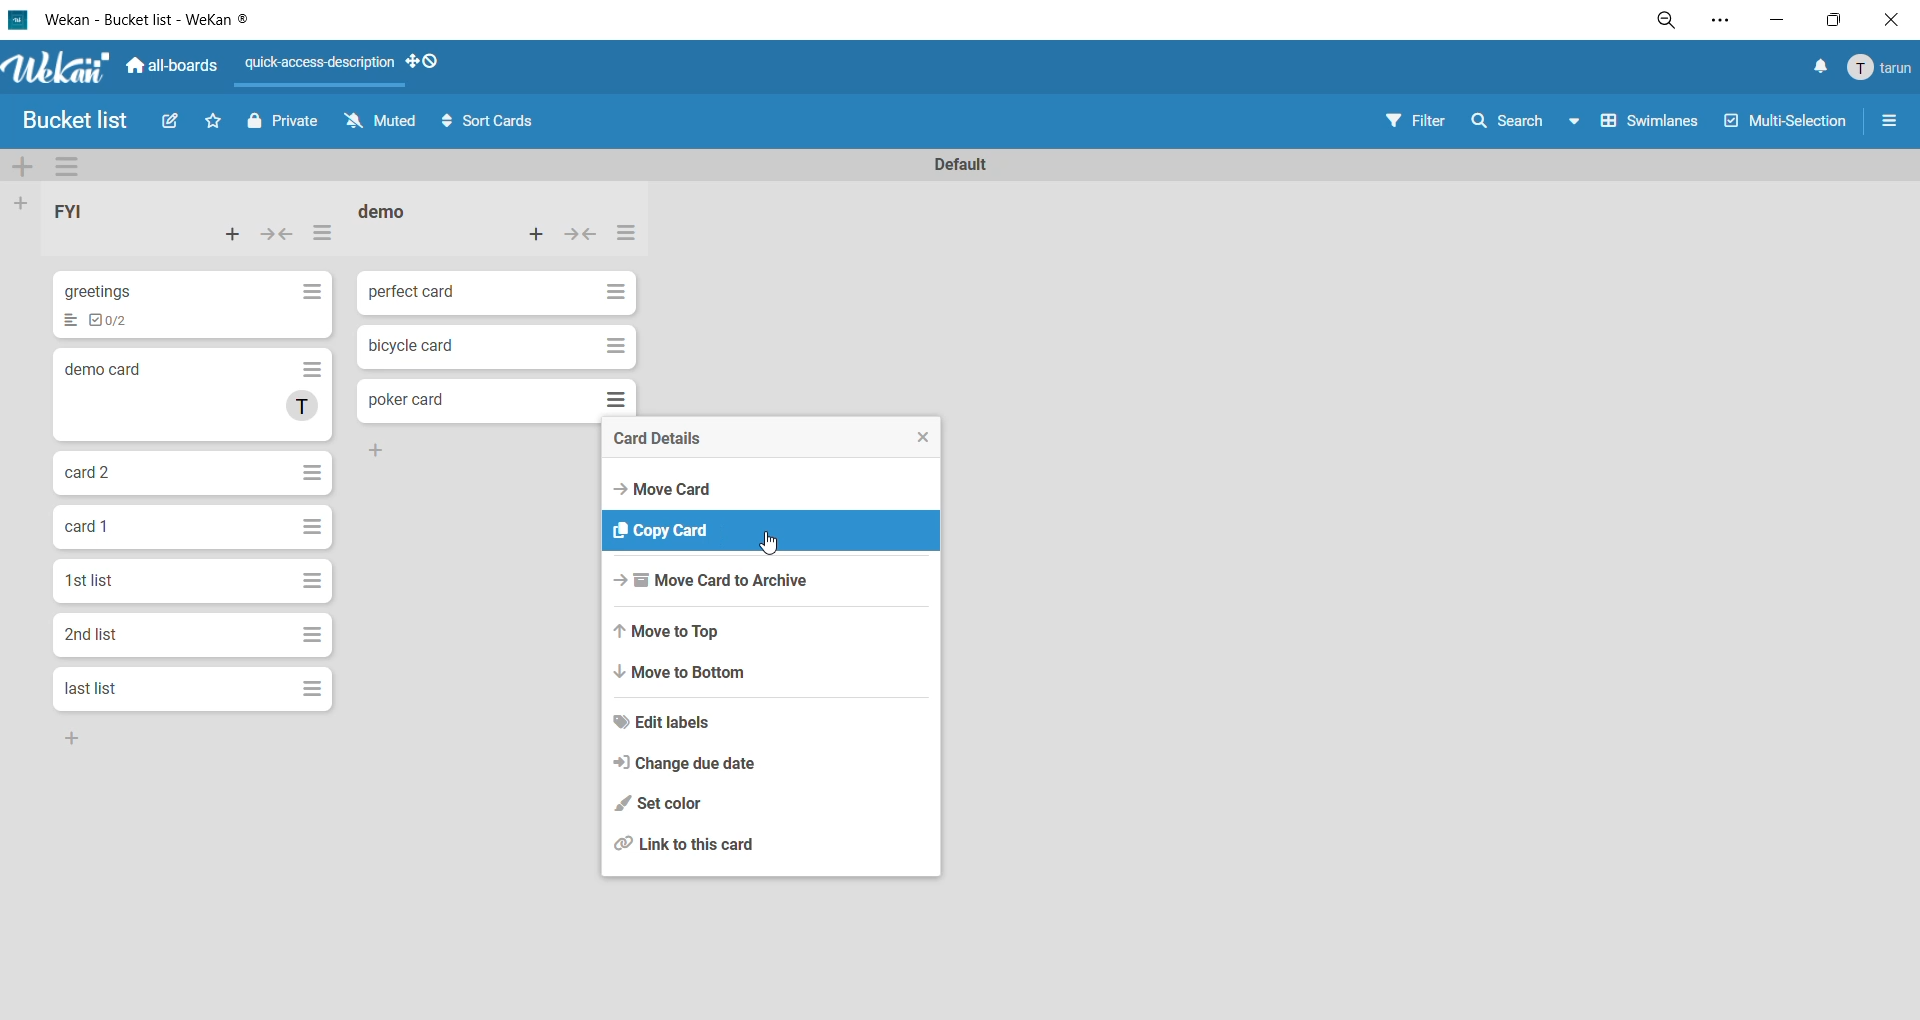  What do you see at coordinates (93, 473) in the screenshot?
I see `card 2` at bounding box center [93, 473].